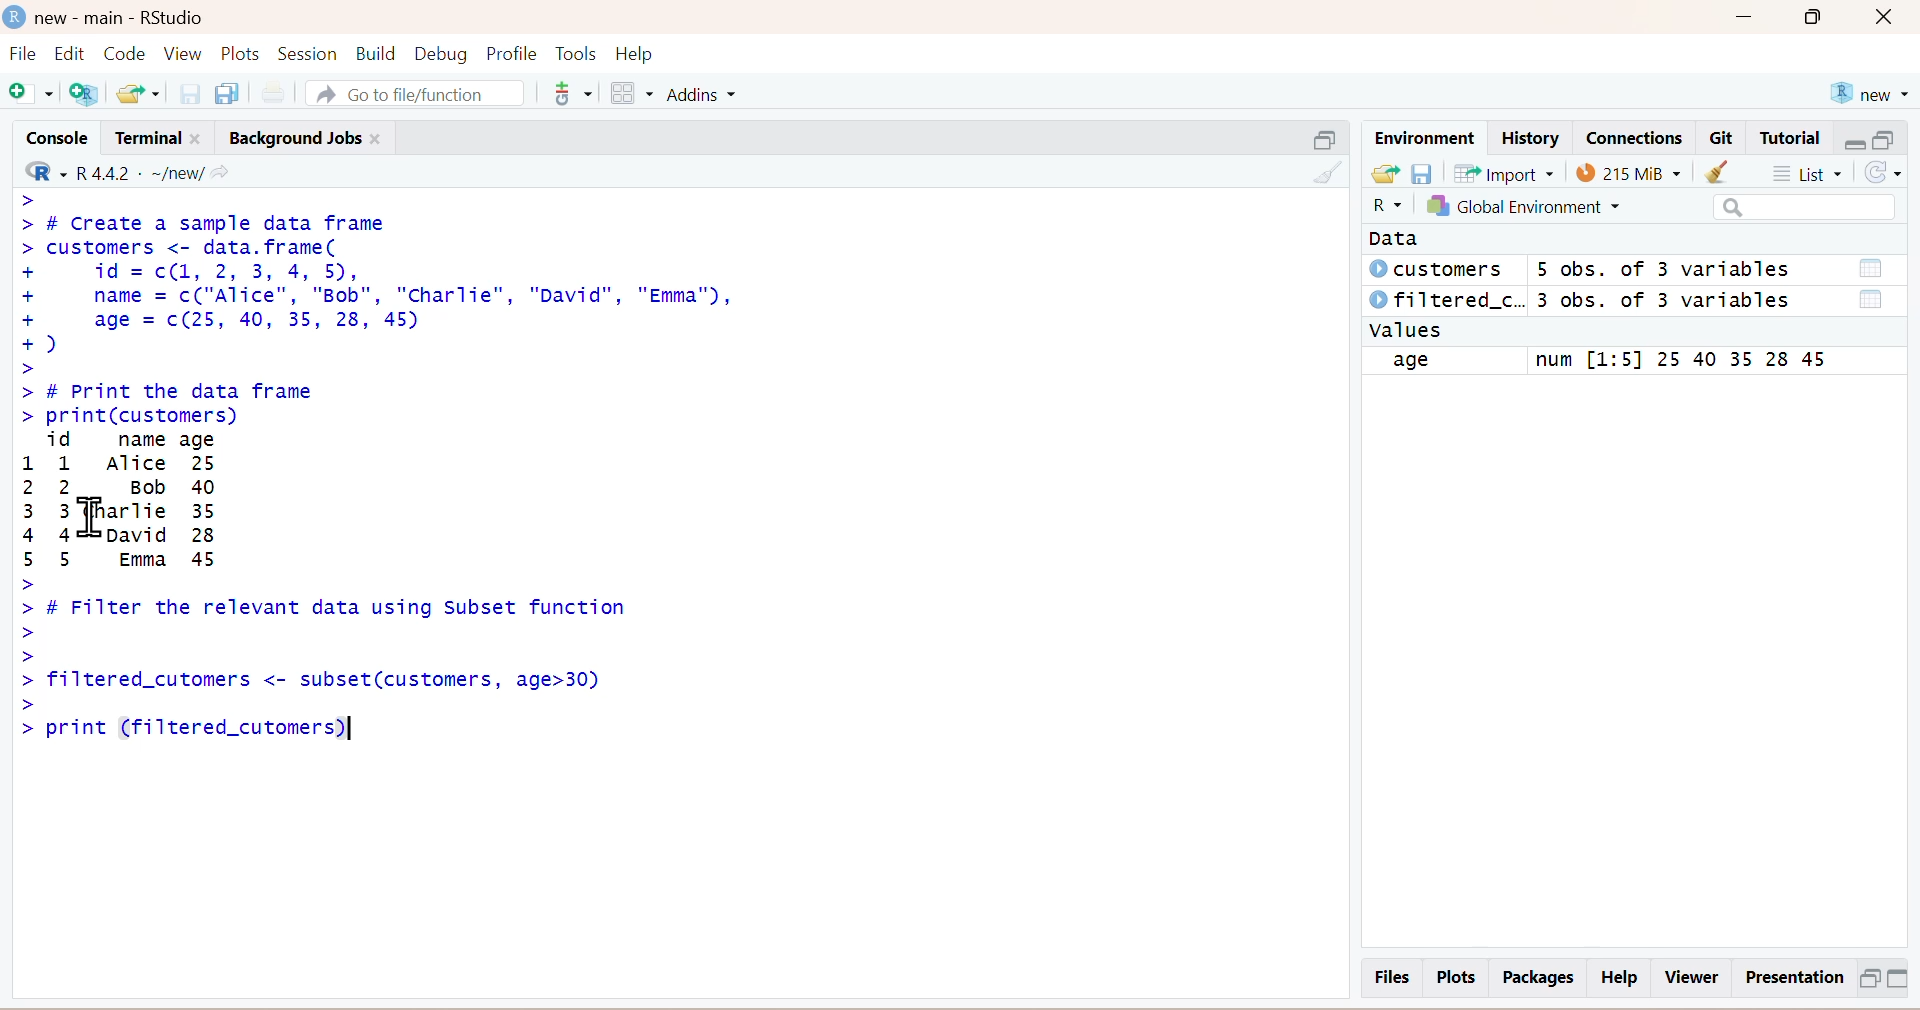  I want to click on - R442 - ~/new/, so click(151, 170).